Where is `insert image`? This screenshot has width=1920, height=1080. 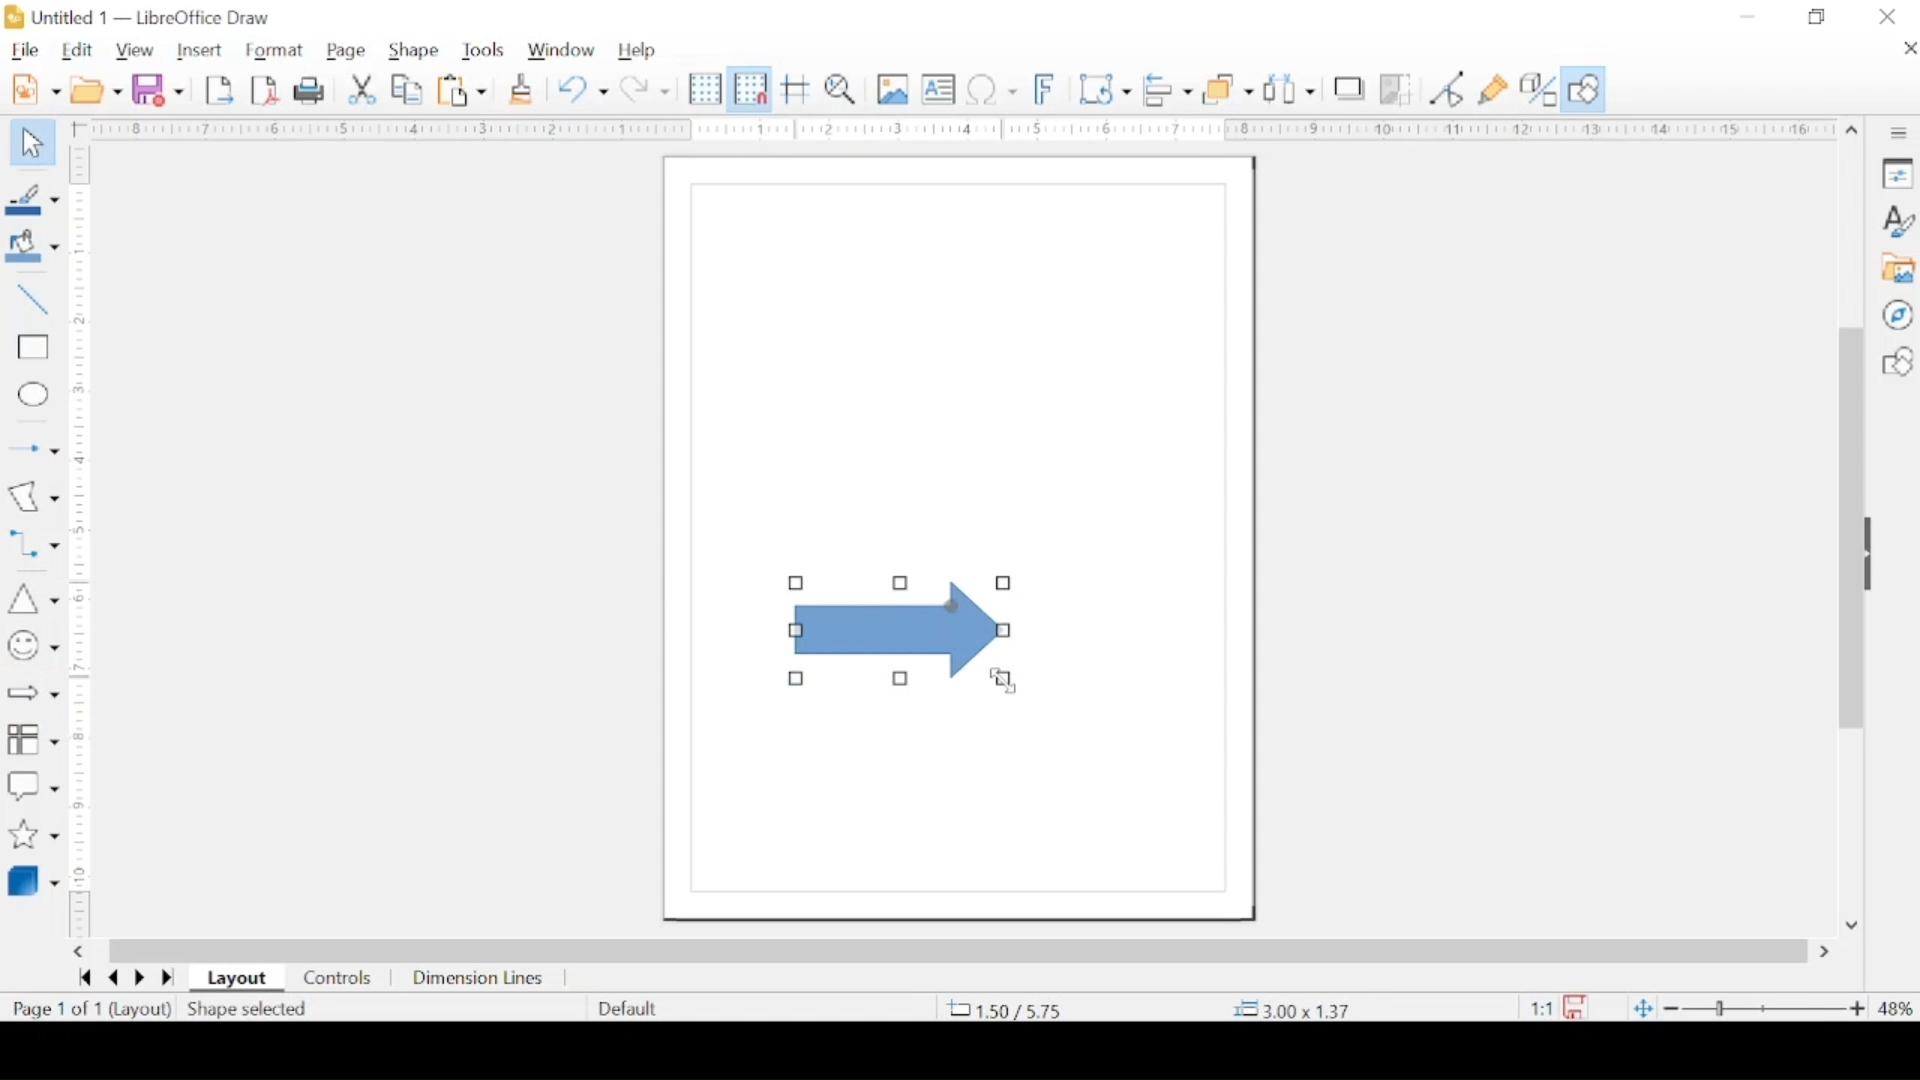
insert image is located at coordinates (893, 88).